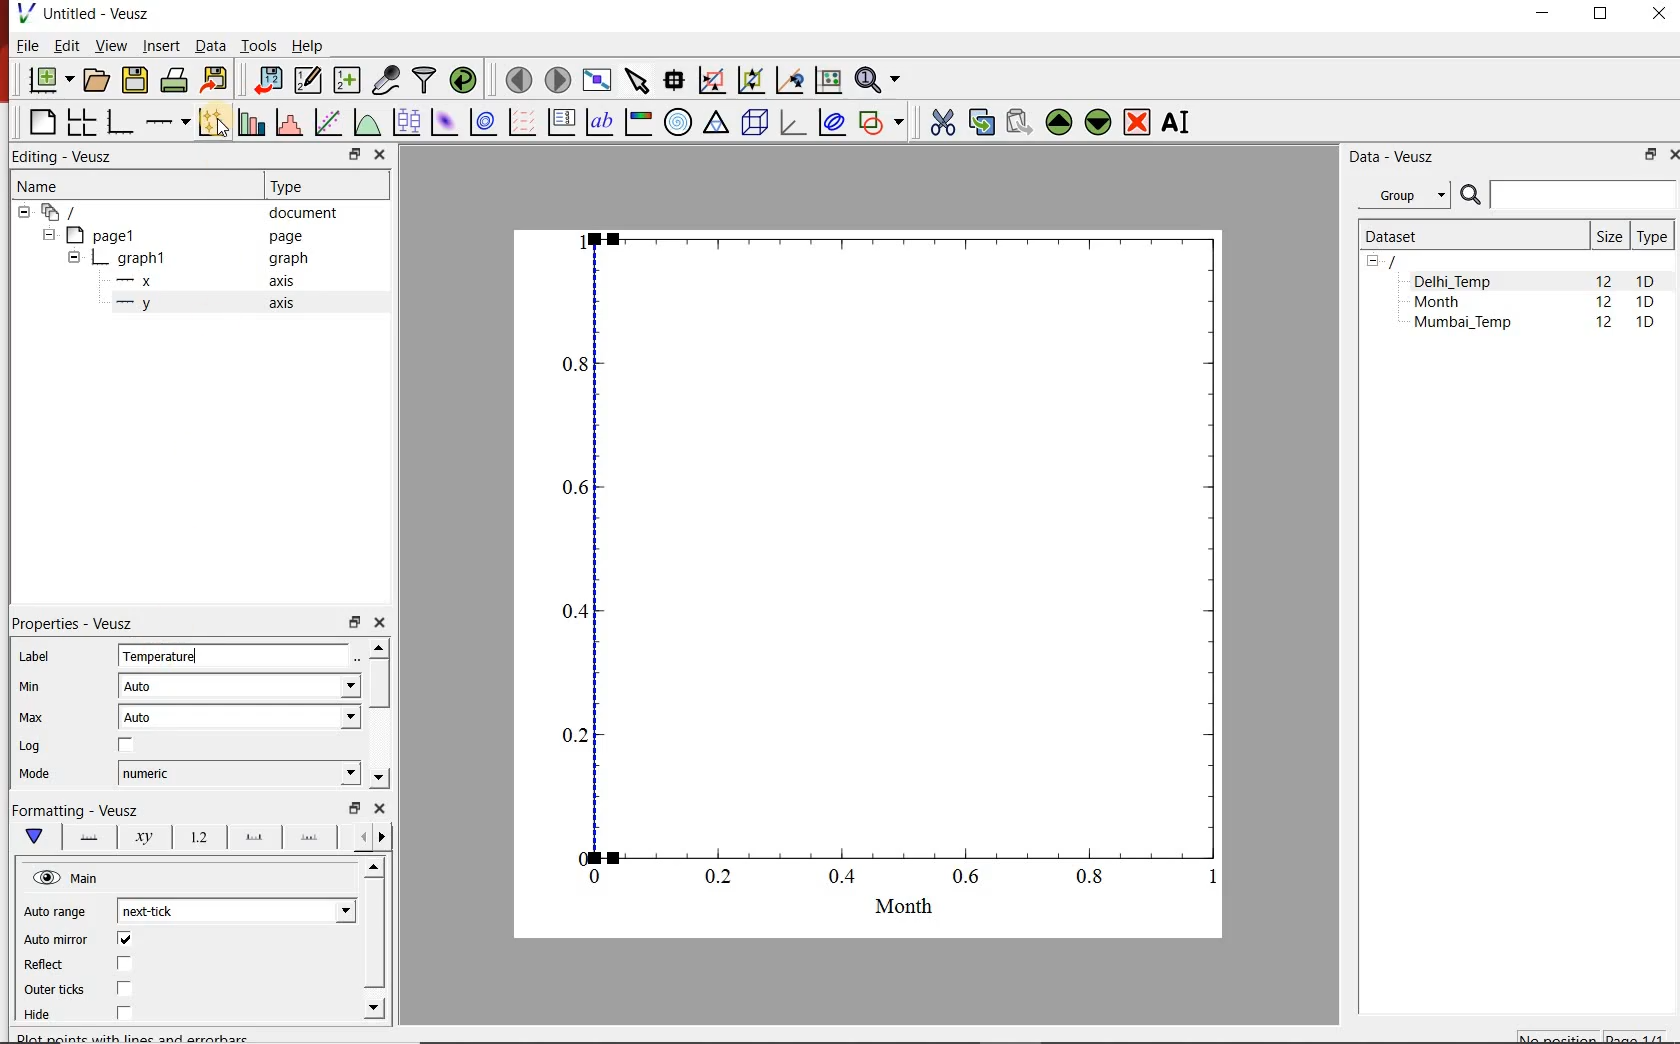 The height and width of the screenshot is (1044, 1680). I want to click on cut the selected widget, so click(942, 122).